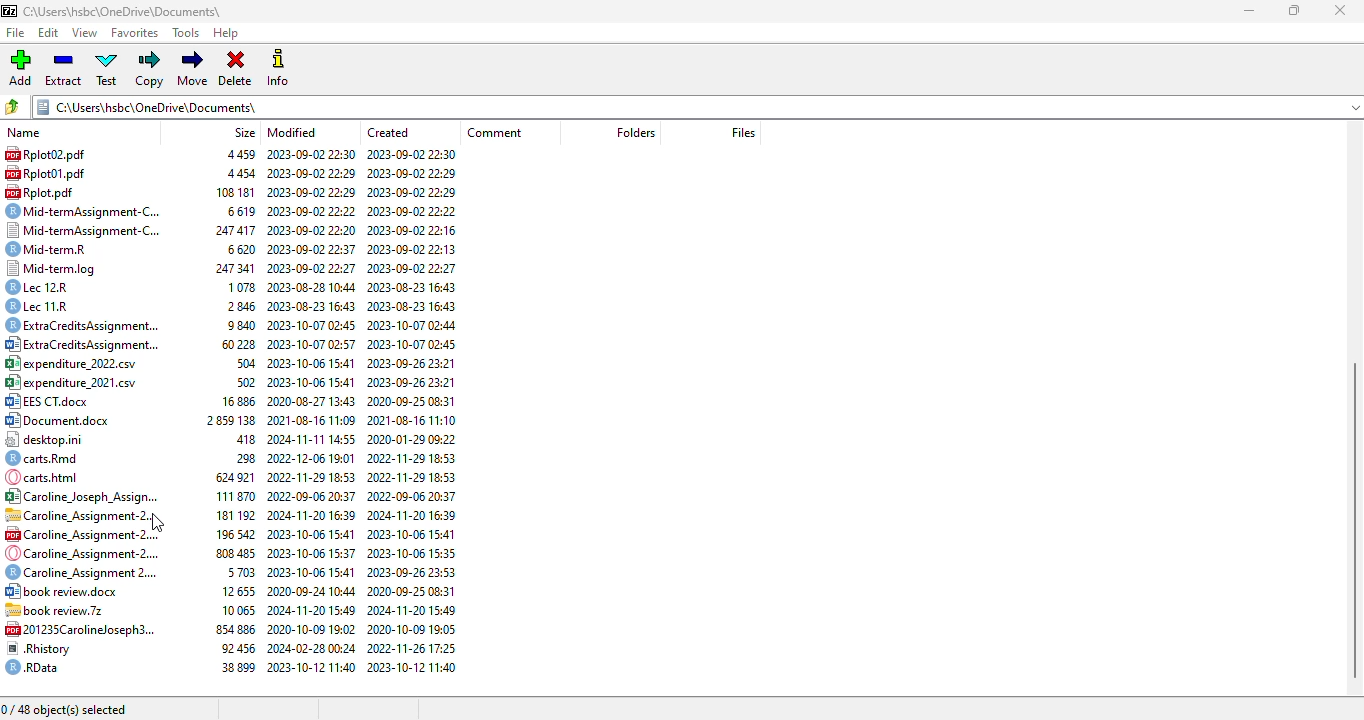 The image size is (1364, 720). I want to click on  2022-11-2617:25, so click(414, 648).